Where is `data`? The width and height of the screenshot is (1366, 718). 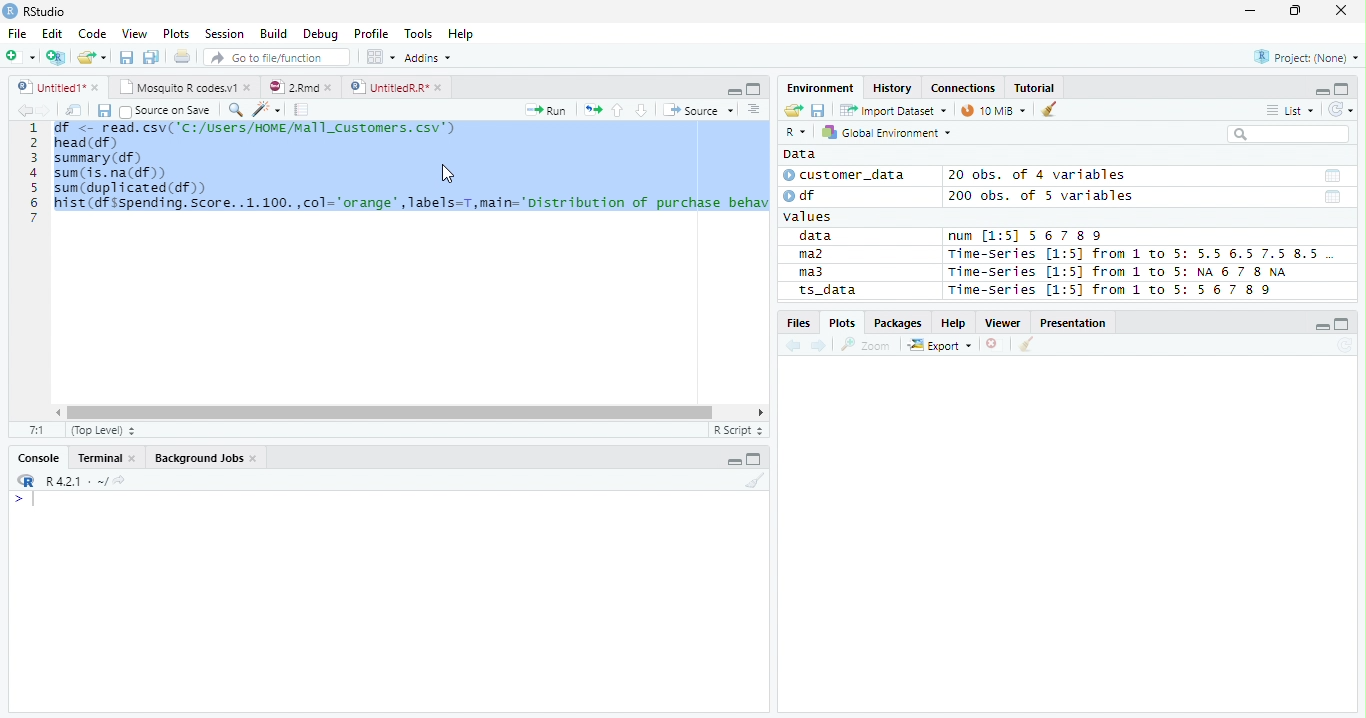
data is located at coordinates (819, 237).